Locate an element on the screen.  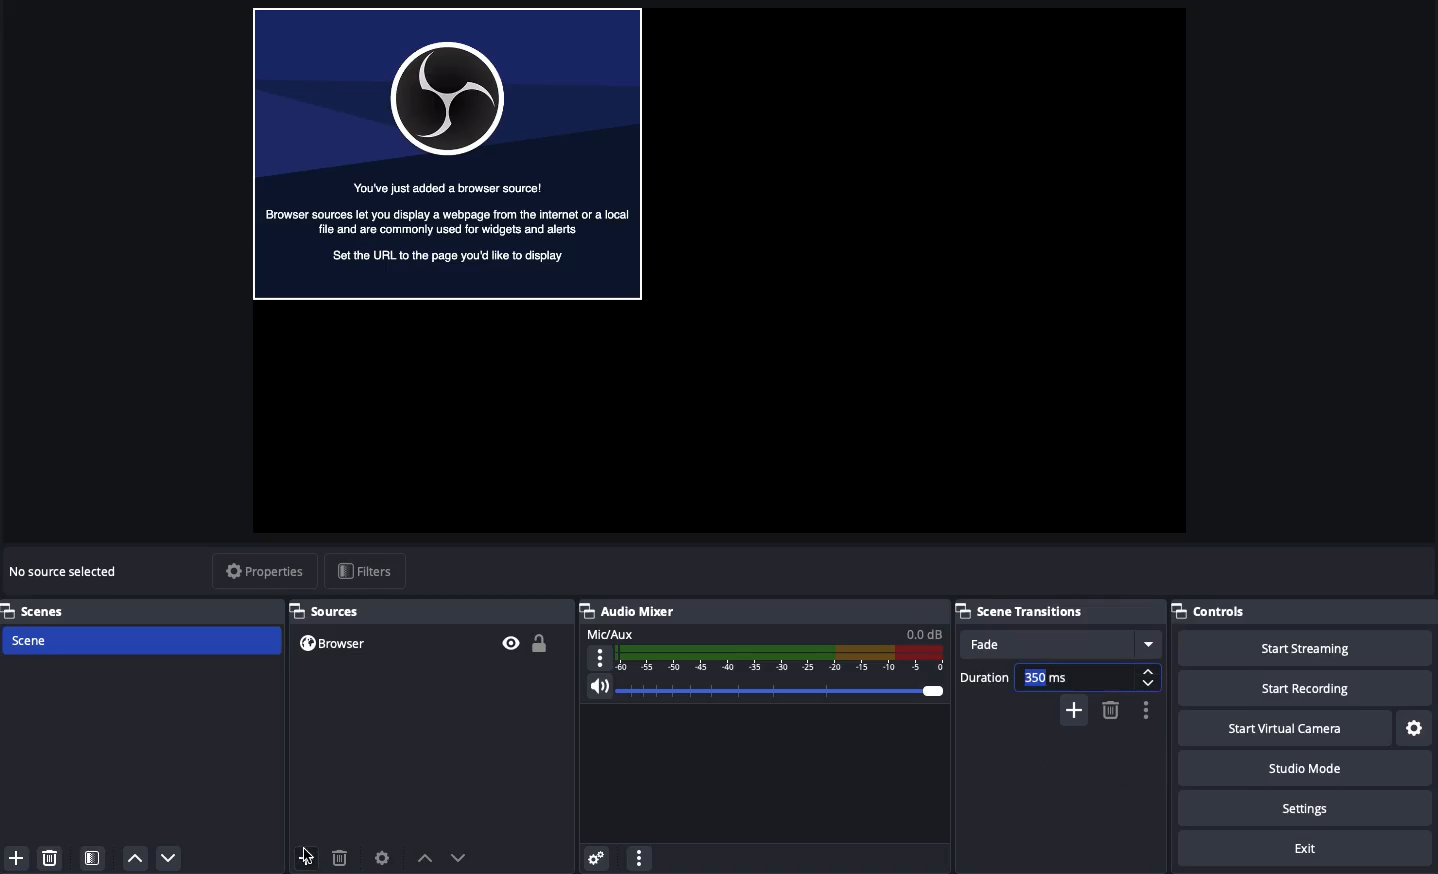
Filters is located at coordinates (366, 572).